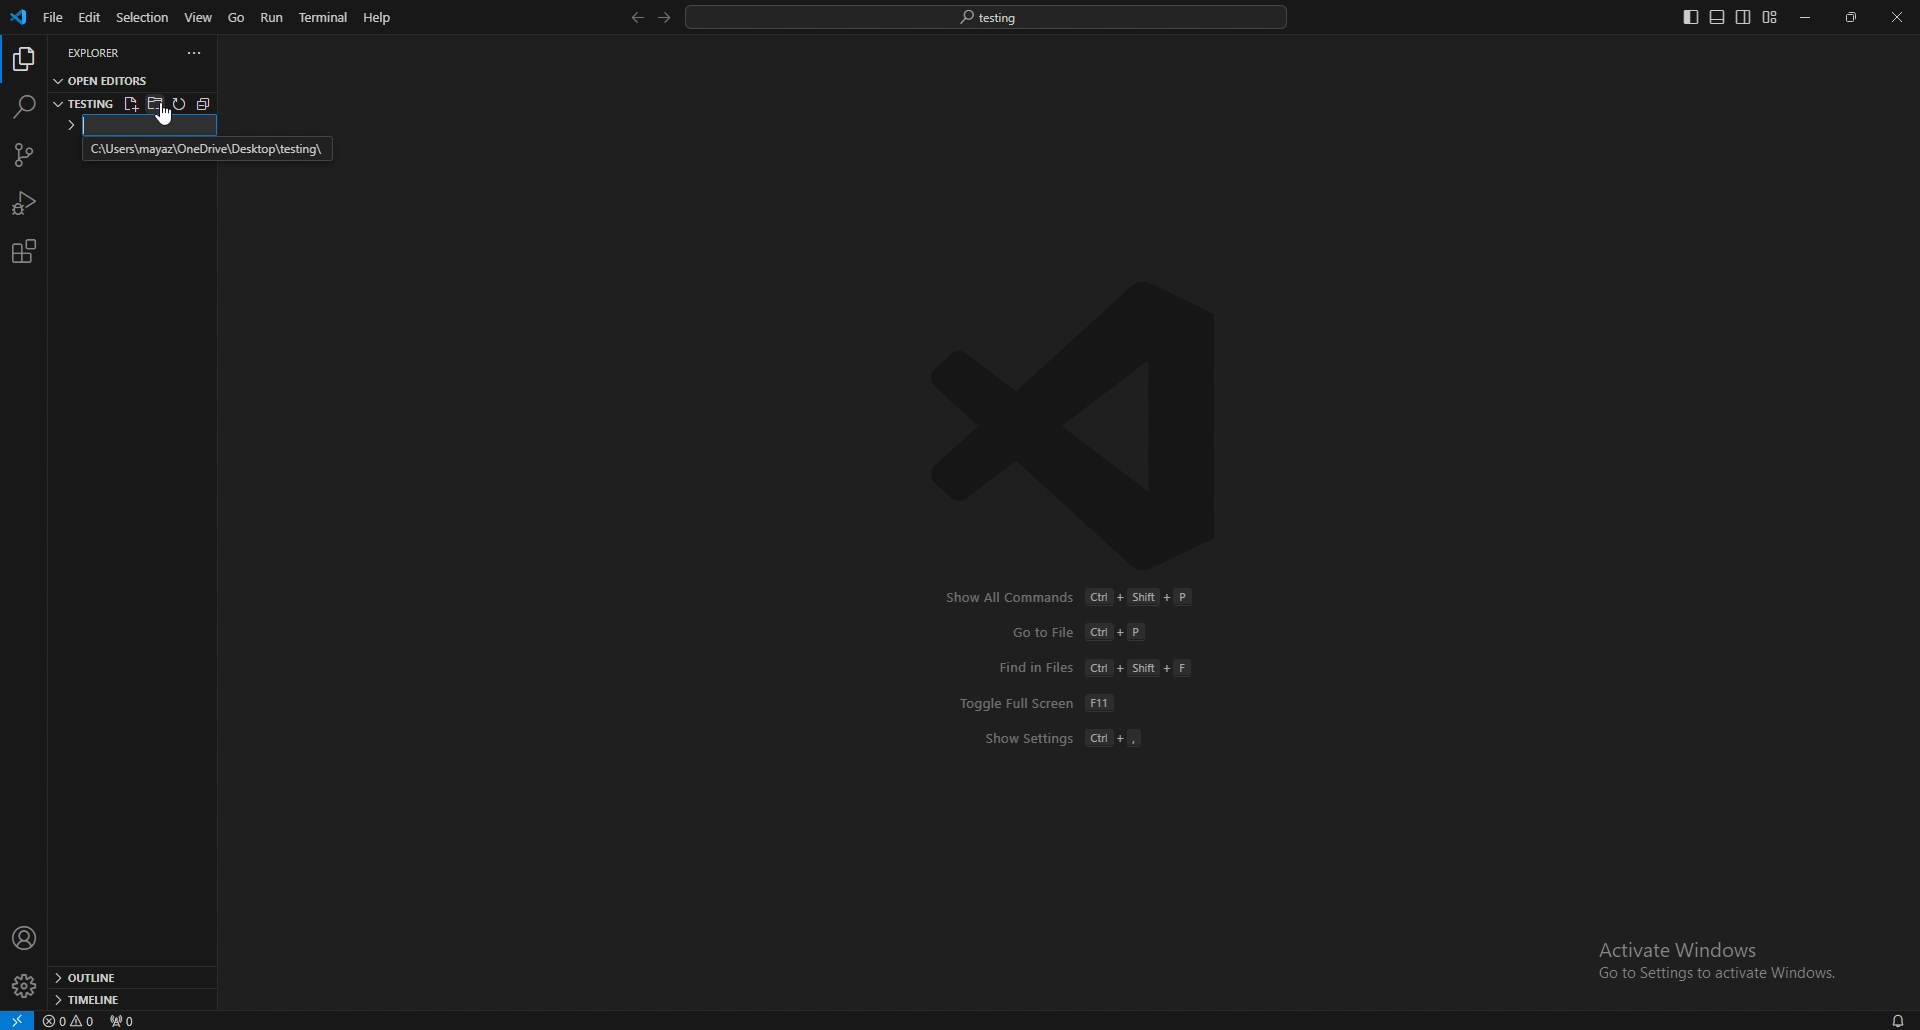 The image size is (1920, 1030). What do you see at coordinates (209, 103) in the screenshot?
I see `collapse` at bounding box center [209, 103].